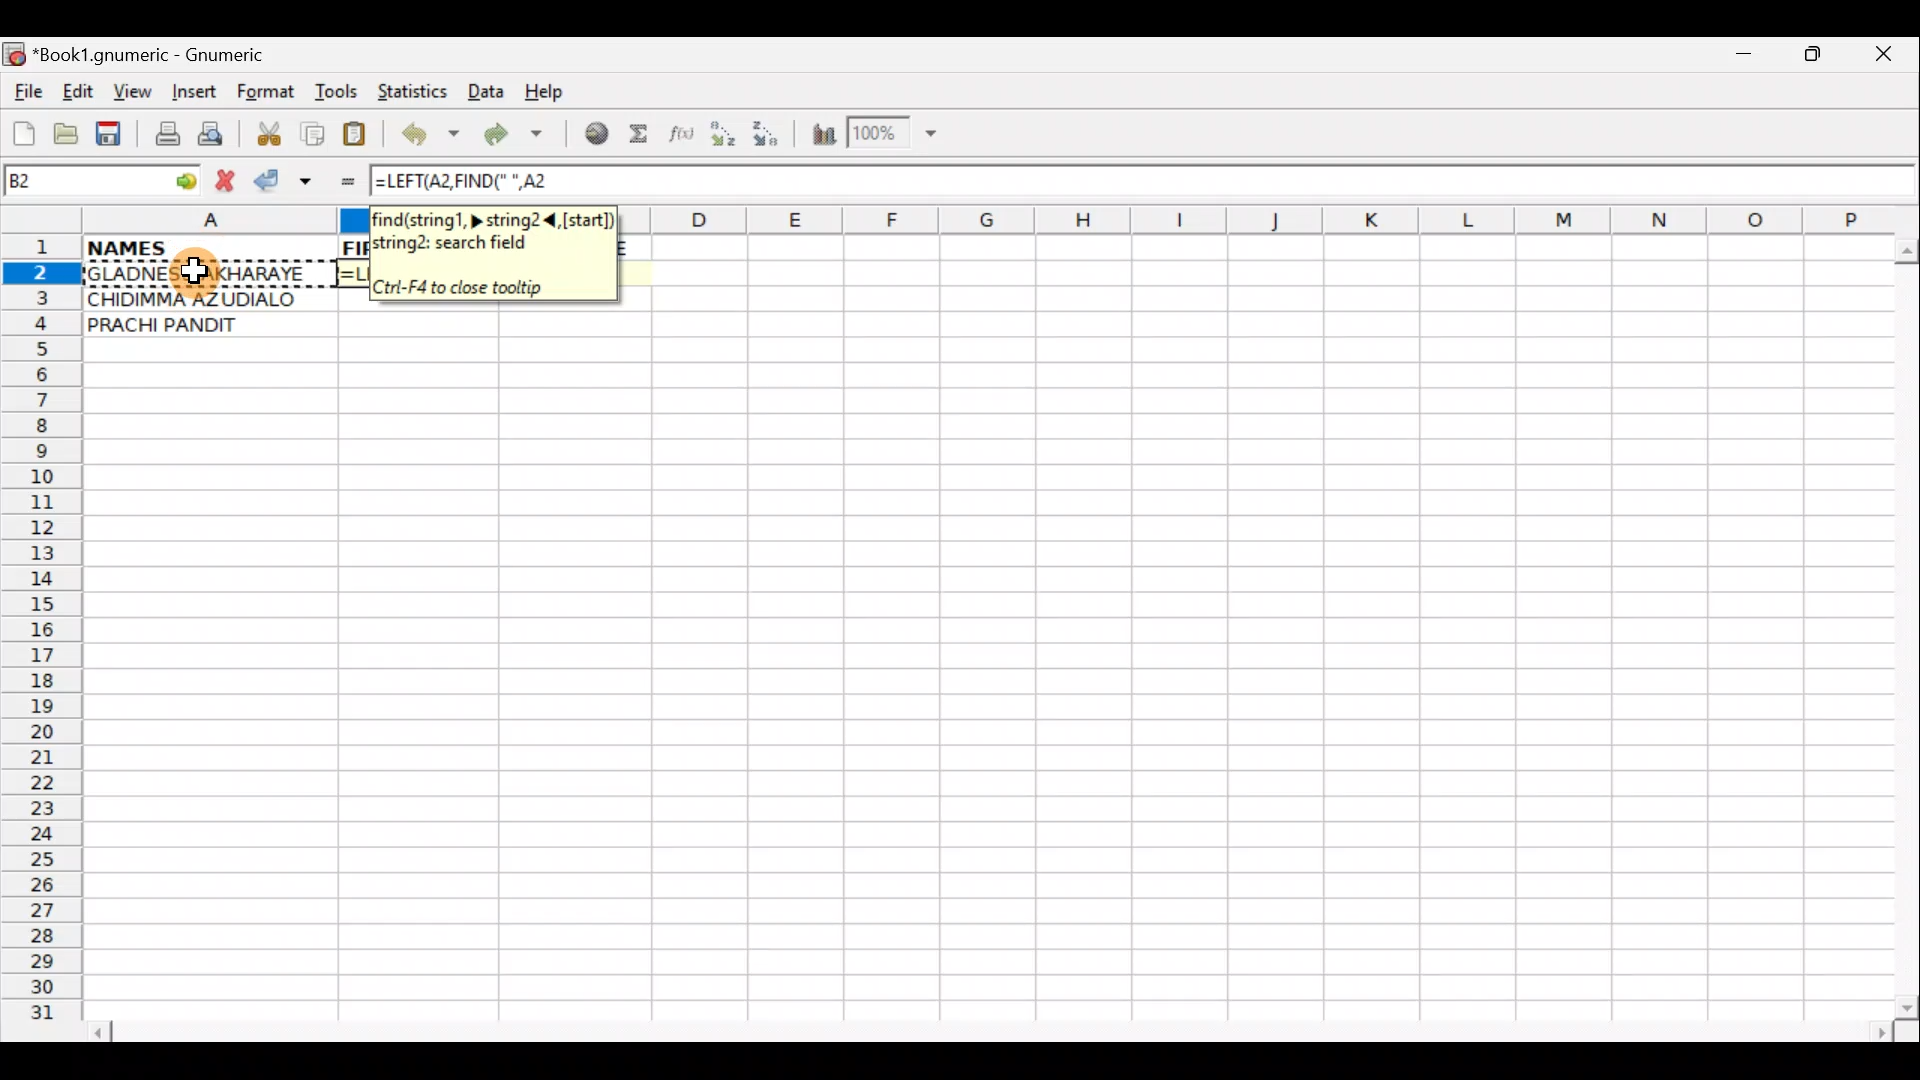 The width and height of the screenshot is (1920, 1080). I want to click on Scroll bar, so click(1902, 624).